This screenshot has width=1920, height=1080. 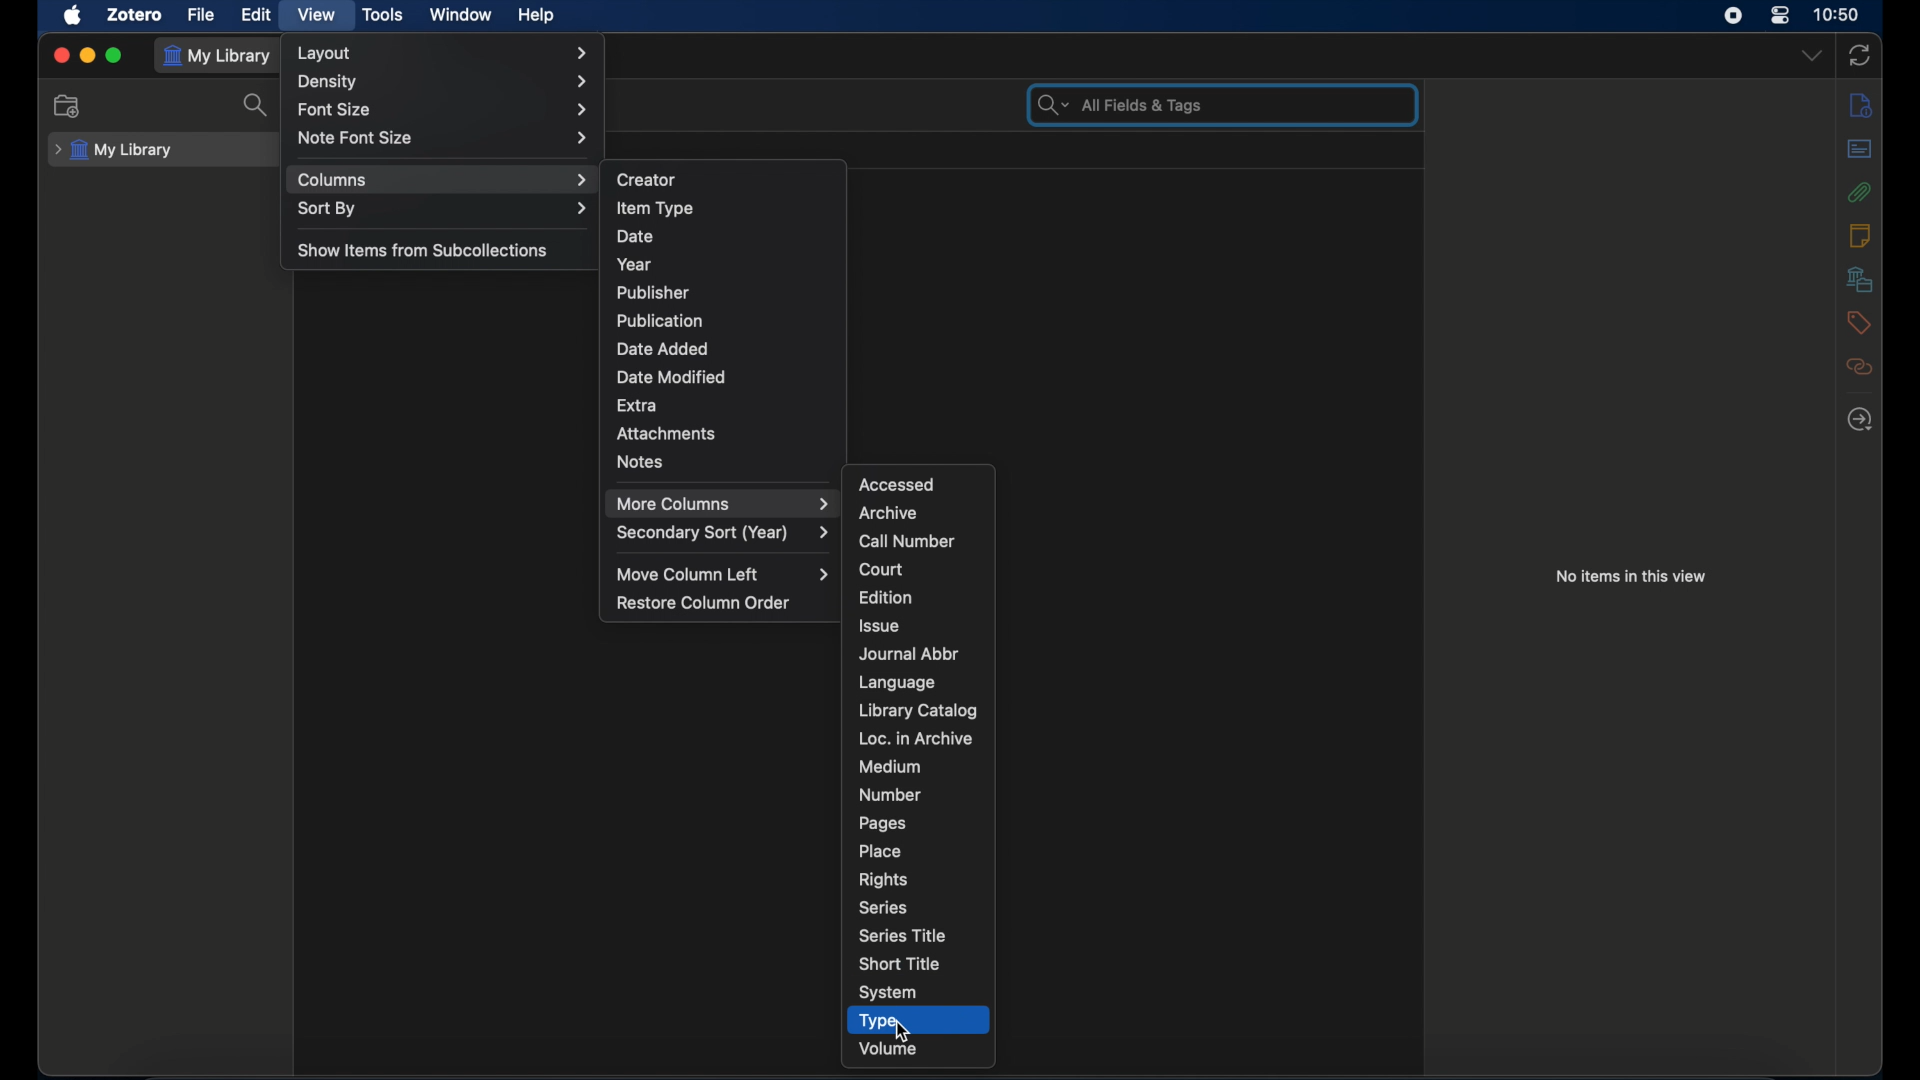 I want to click on series title, so click(x=904, y=936).